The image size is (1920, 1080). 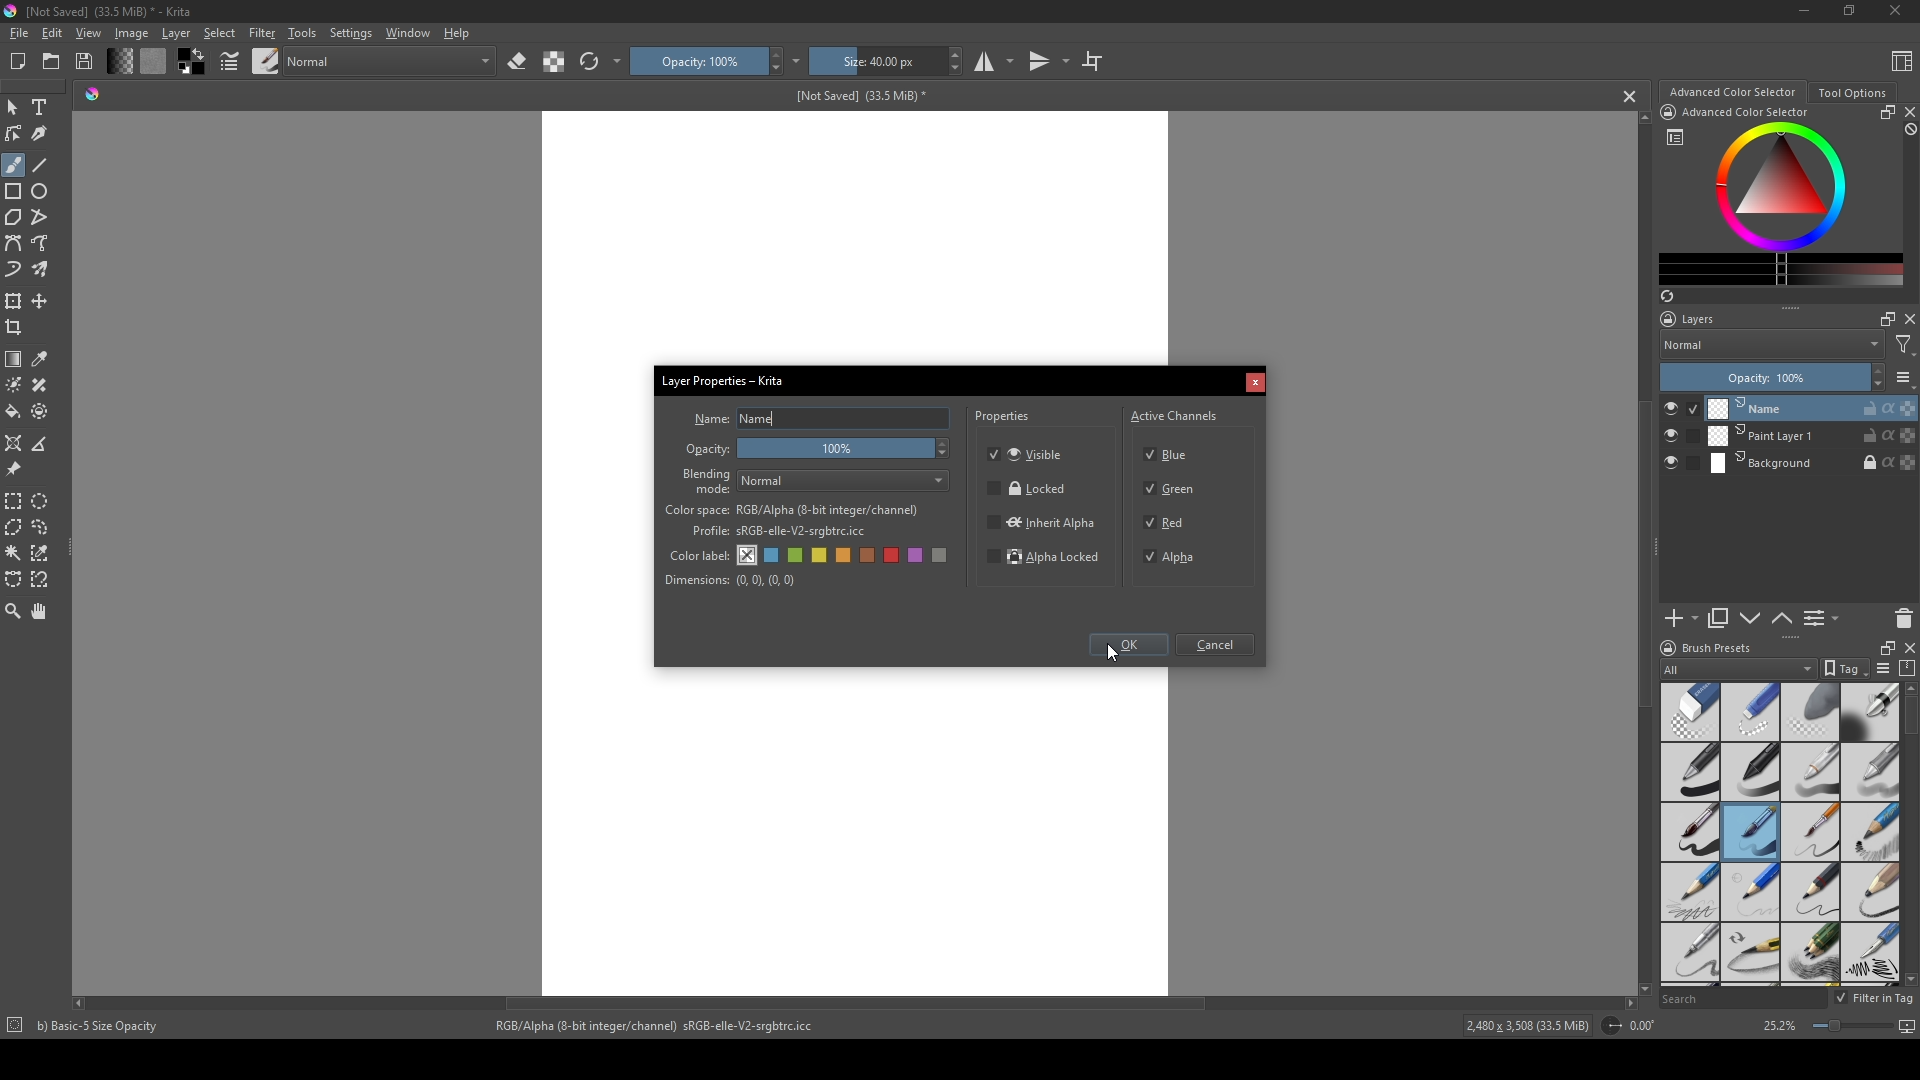 I want to click on grey, so click(x=943, y=557).